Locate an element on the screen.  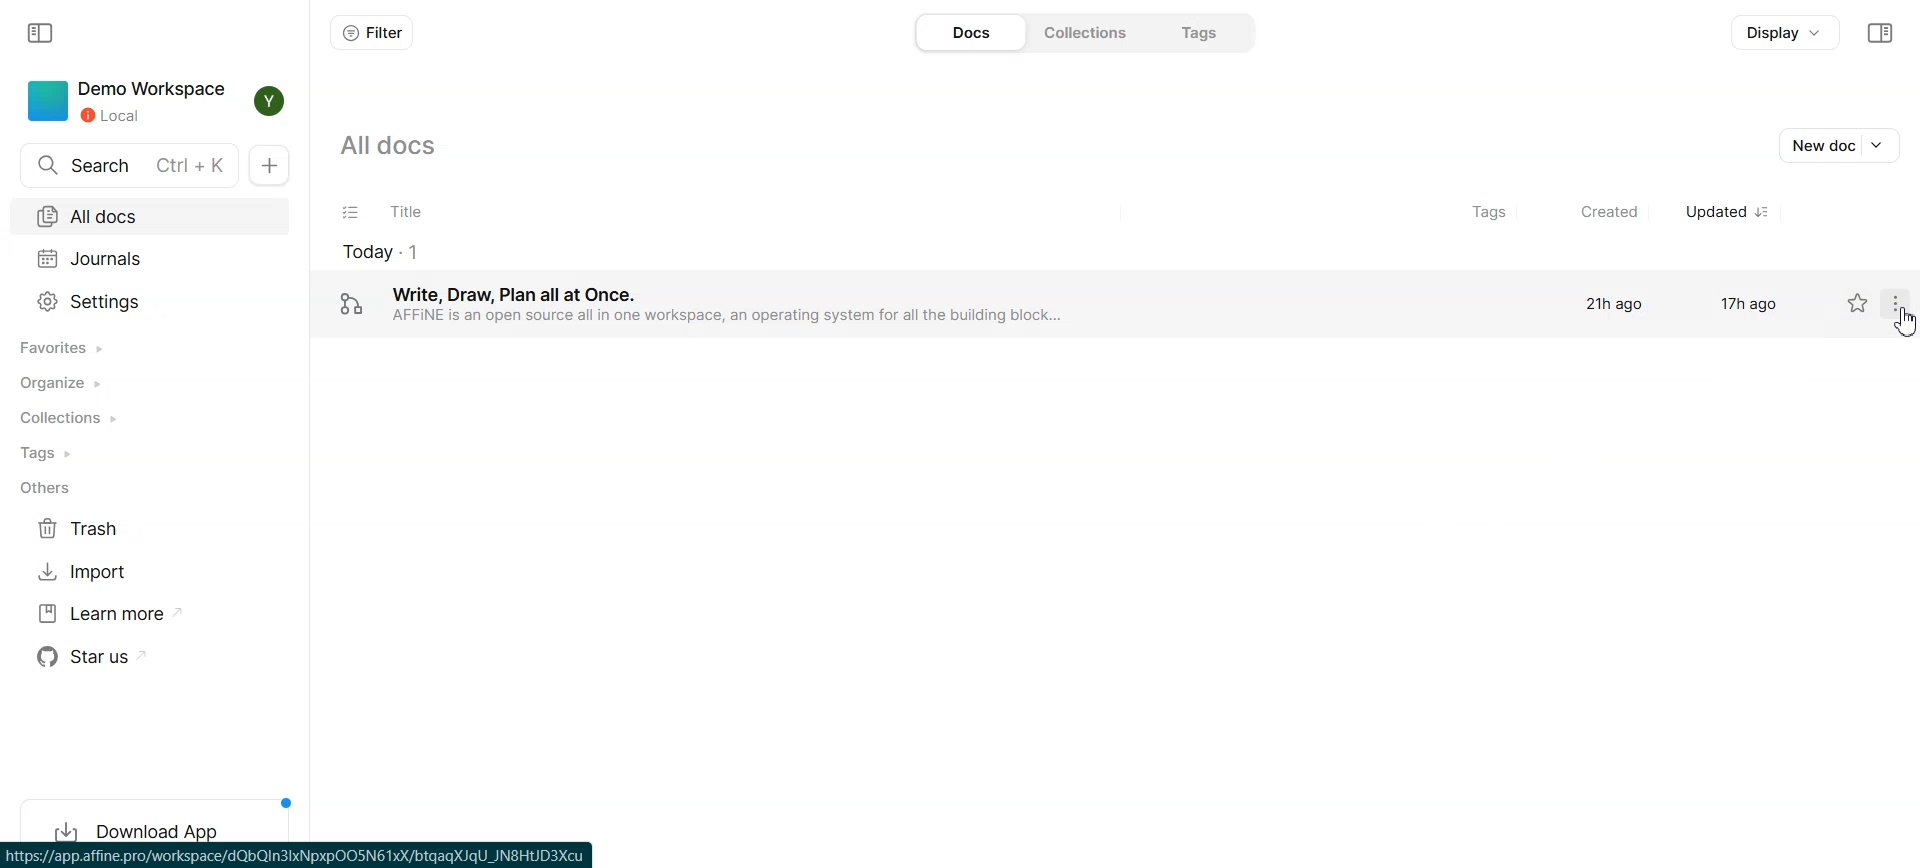
All docs is located at coordinates (419, 145).